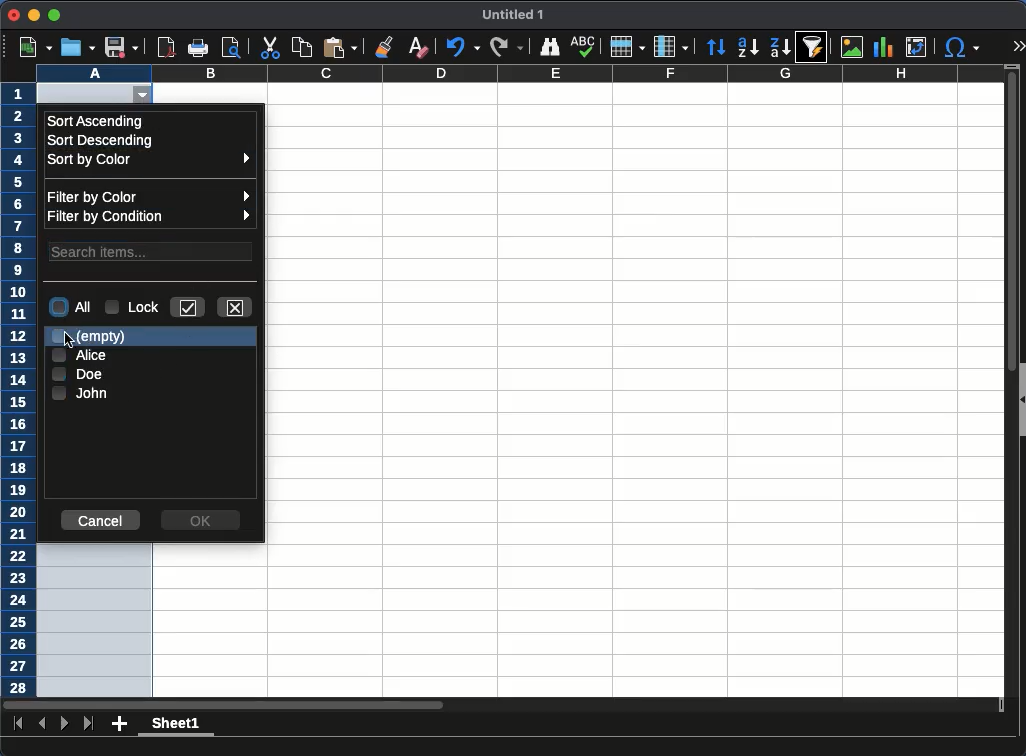 The width and height of the screenshot is (1026, 756). I want to click on minimize, so click(33, 15).